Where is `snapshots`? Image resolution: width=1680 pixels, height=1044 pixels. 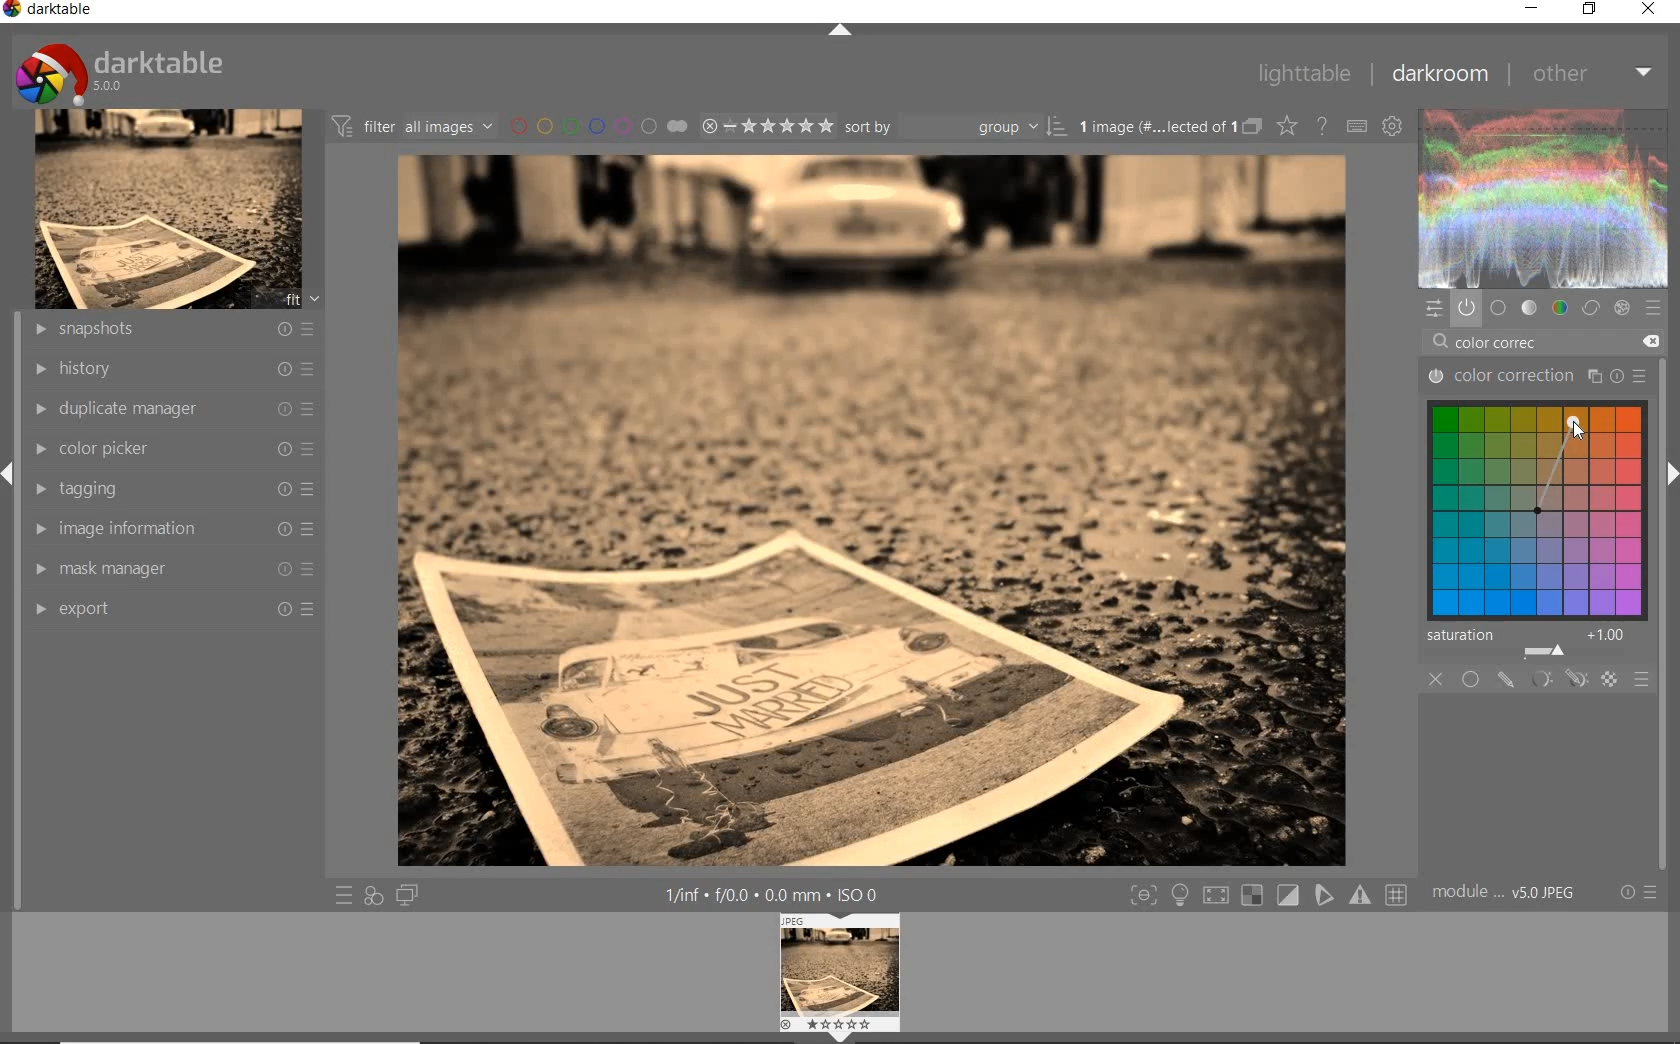 snapshots is located at coordinates (171, 331).